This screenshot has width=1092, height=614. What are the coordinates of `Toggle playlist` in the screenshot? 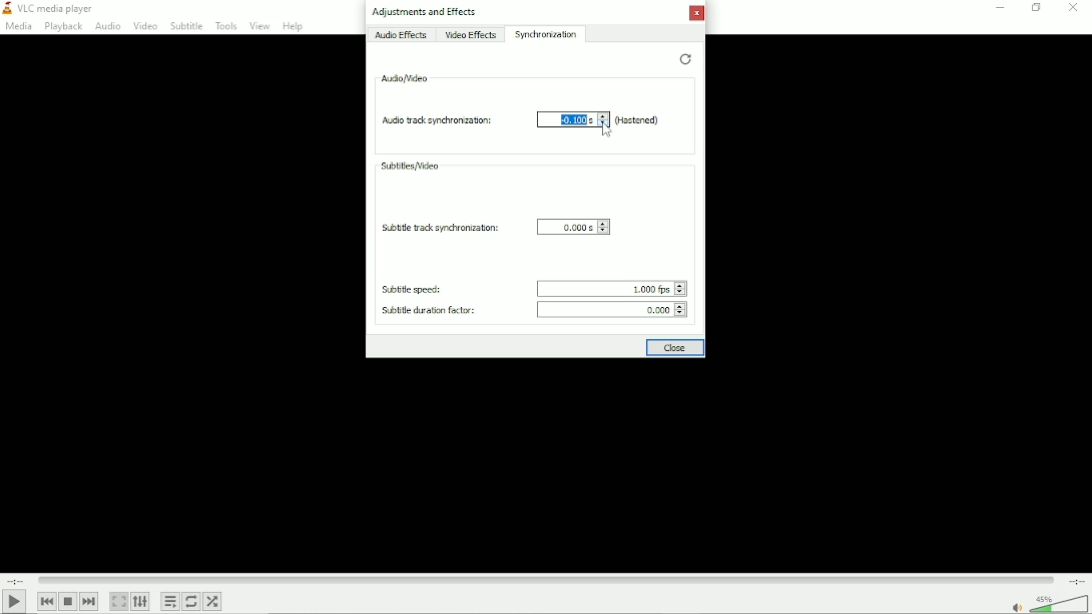 It's located at (169, 600).